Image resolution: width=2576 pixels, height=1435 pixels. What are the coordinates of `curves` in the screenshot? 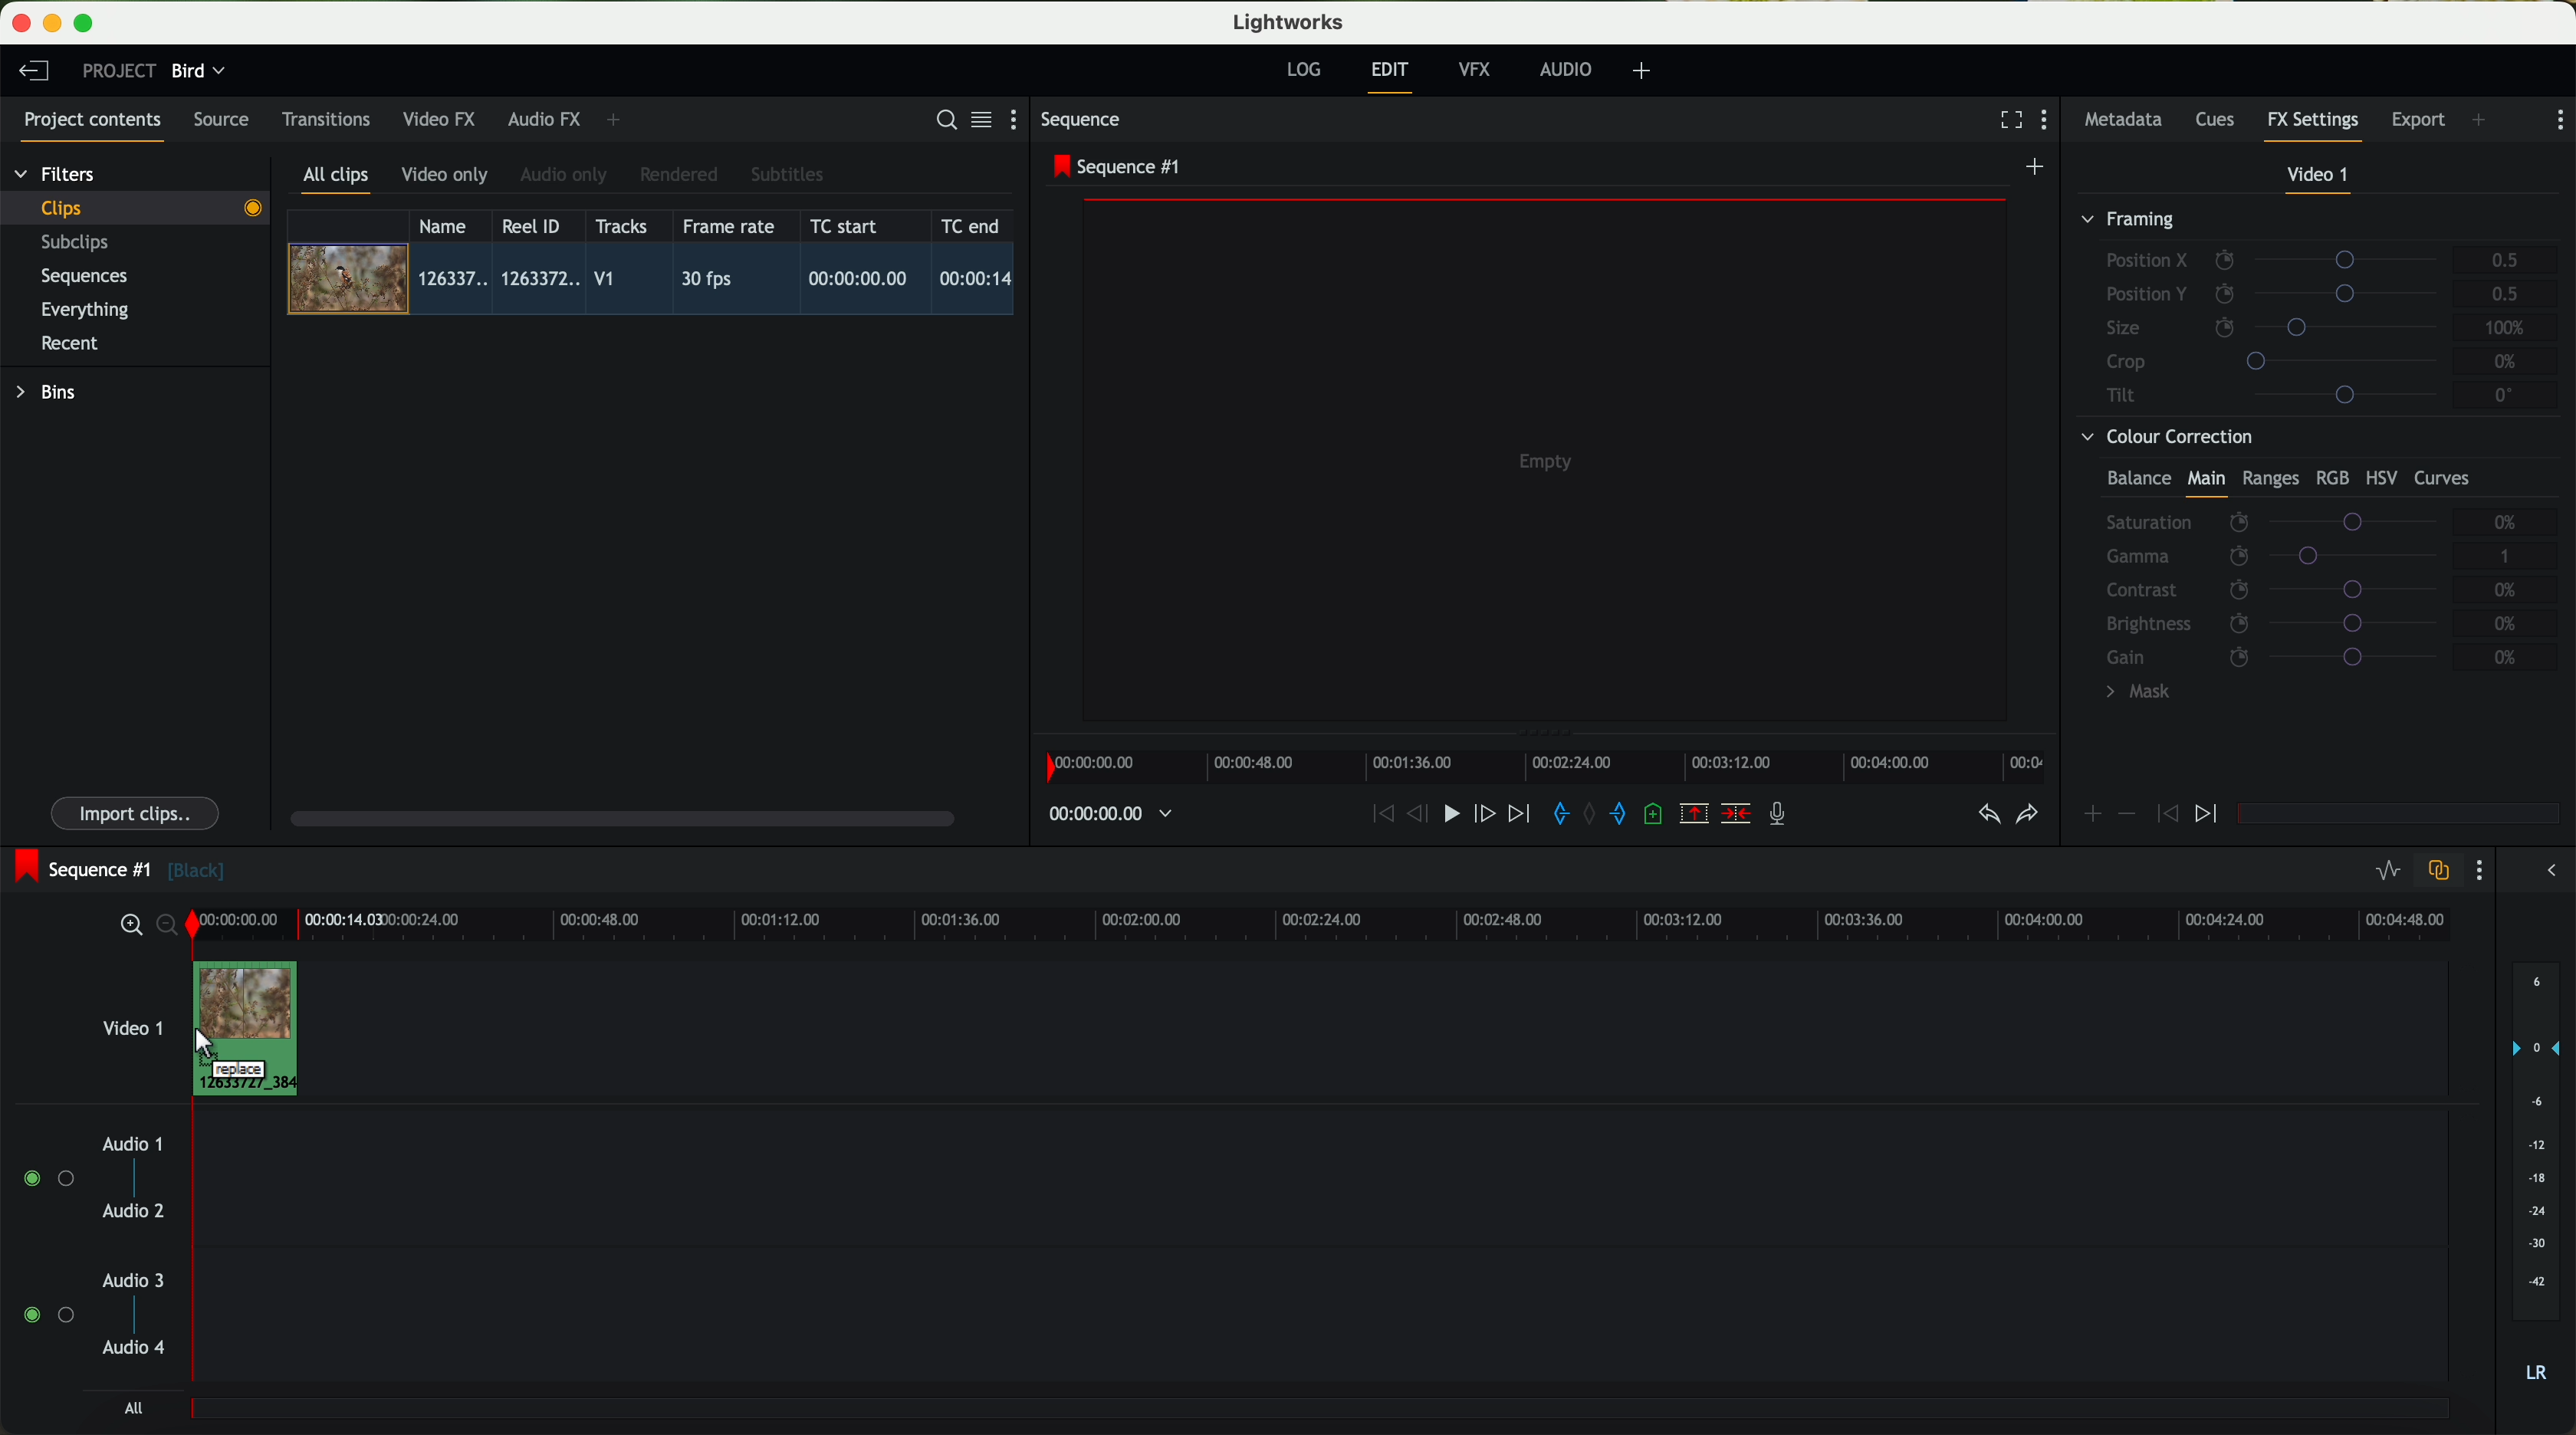 It's located at (2442, 479).